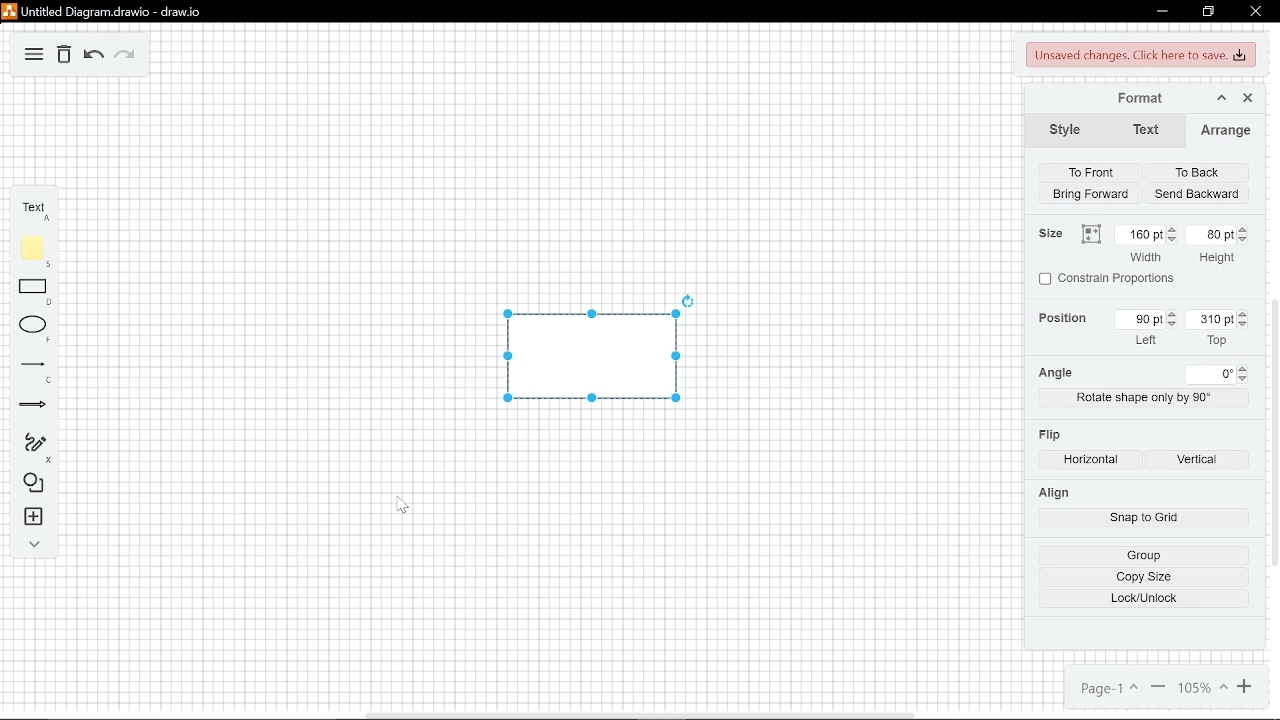 The image size is (1280, 720). Describe the element at coordinates (99, 12) in the screenshot. I see `Untitled Diagram drawio - draw.io` at that location.